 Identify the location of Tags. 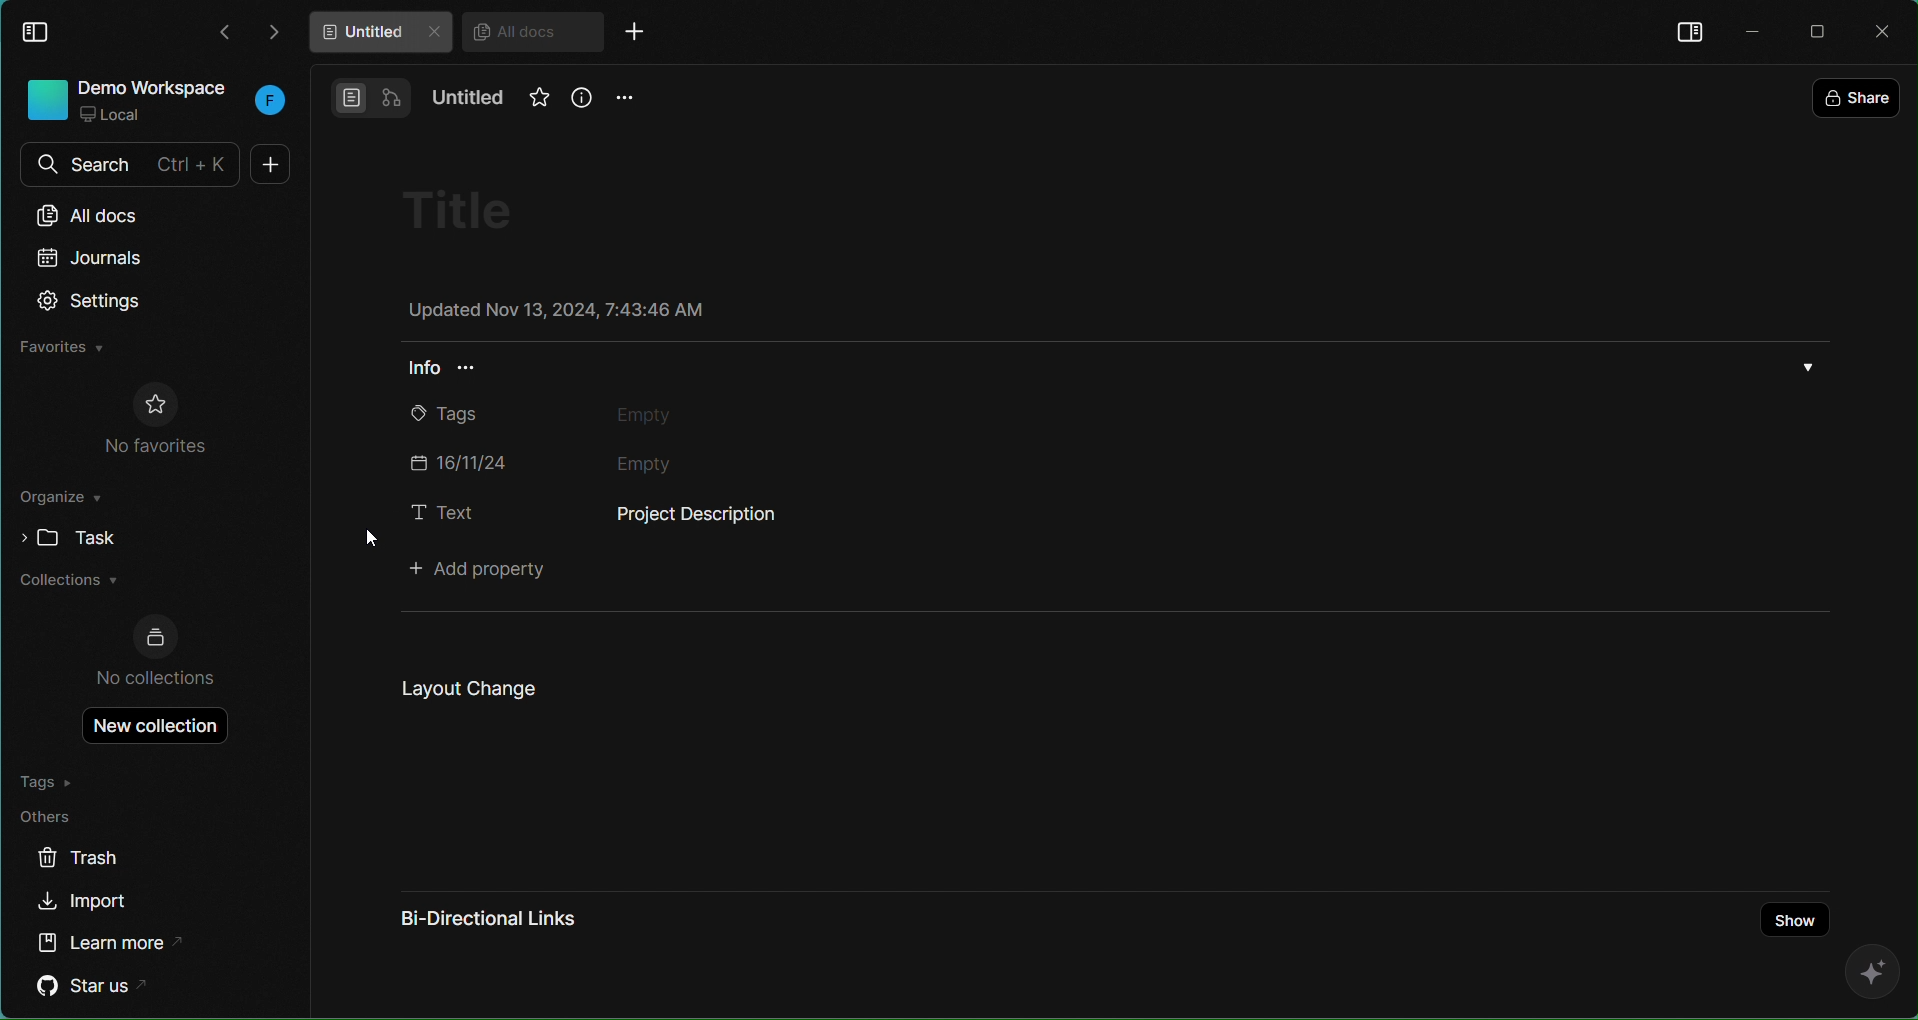
(605, 415).